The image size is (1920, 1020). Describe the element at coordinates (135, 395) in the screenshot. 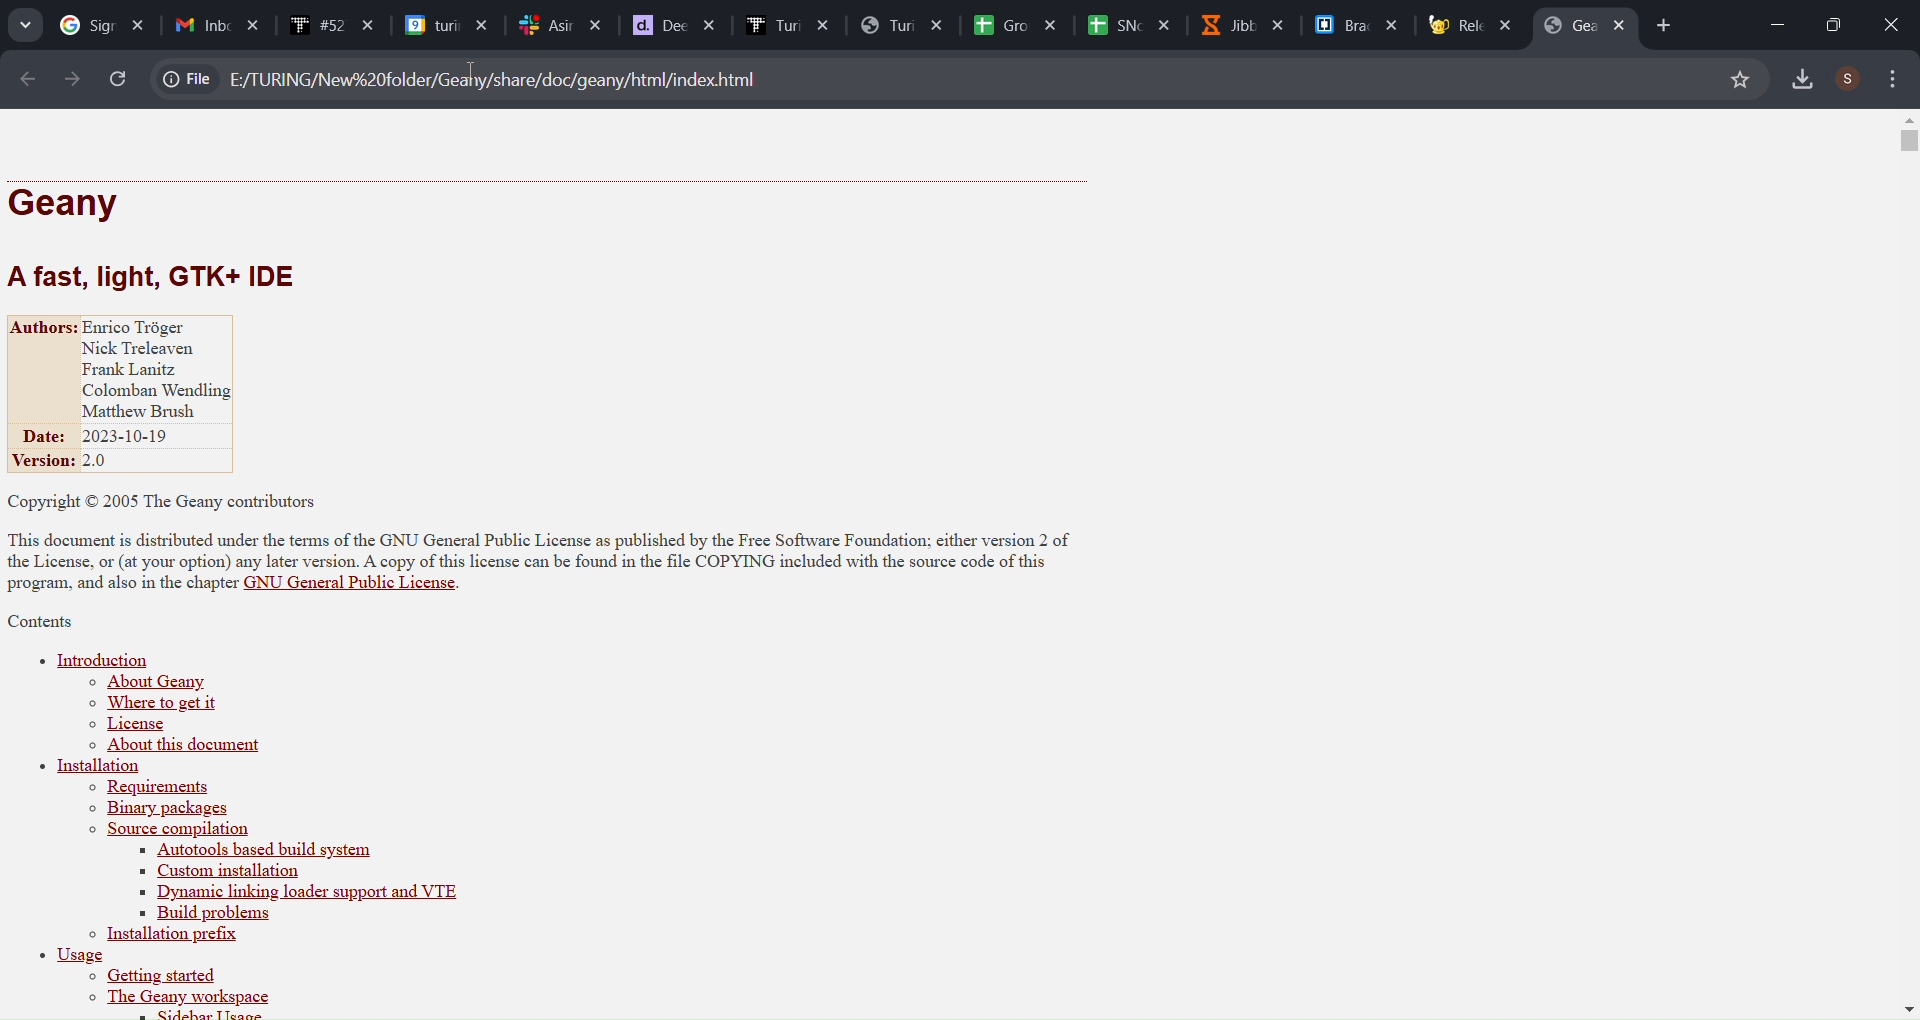

I see `Authors: Enrico Troger
Nick Treleaven
Frank Lanitz
Colomban Wendling
Matthew Brush
Date: 2023-10-19
Version: 2.0` at that location.